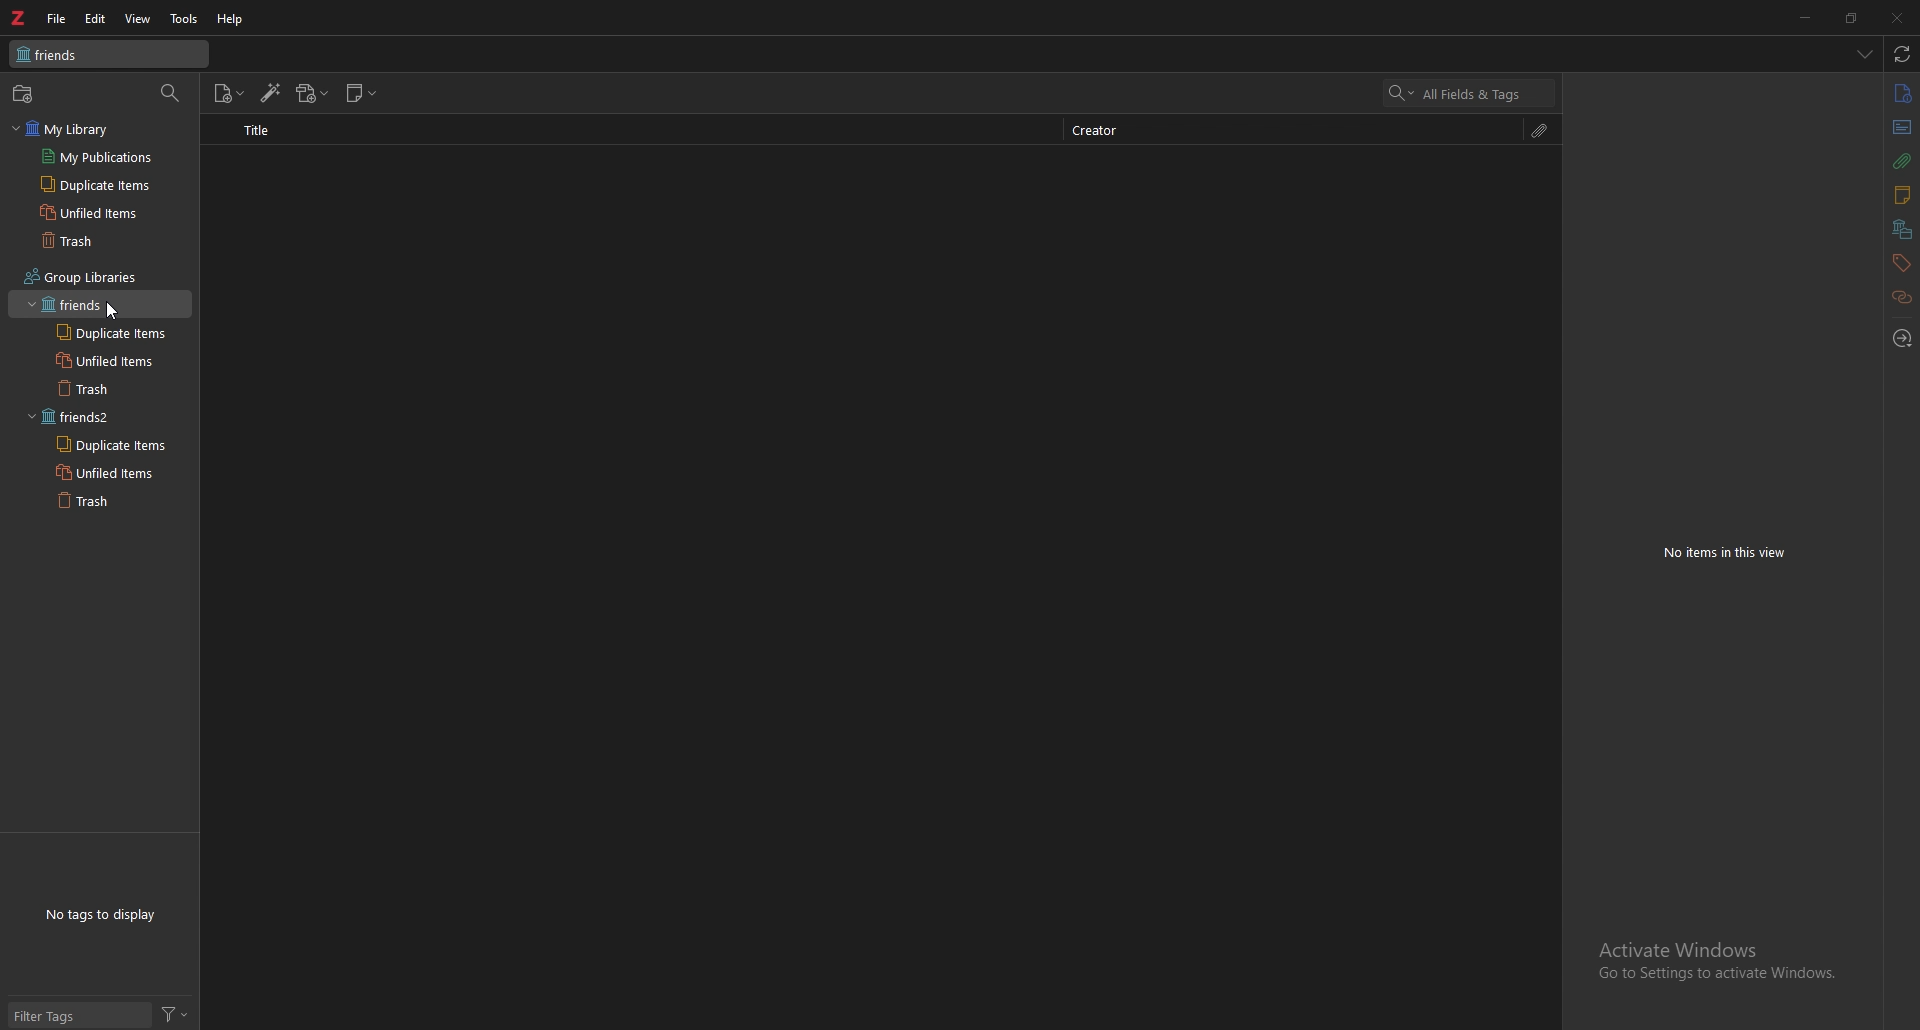  What do you see at coordinates (1900, 264) in the screenshot?
I see `tags` at bounding box center [1900, 264].